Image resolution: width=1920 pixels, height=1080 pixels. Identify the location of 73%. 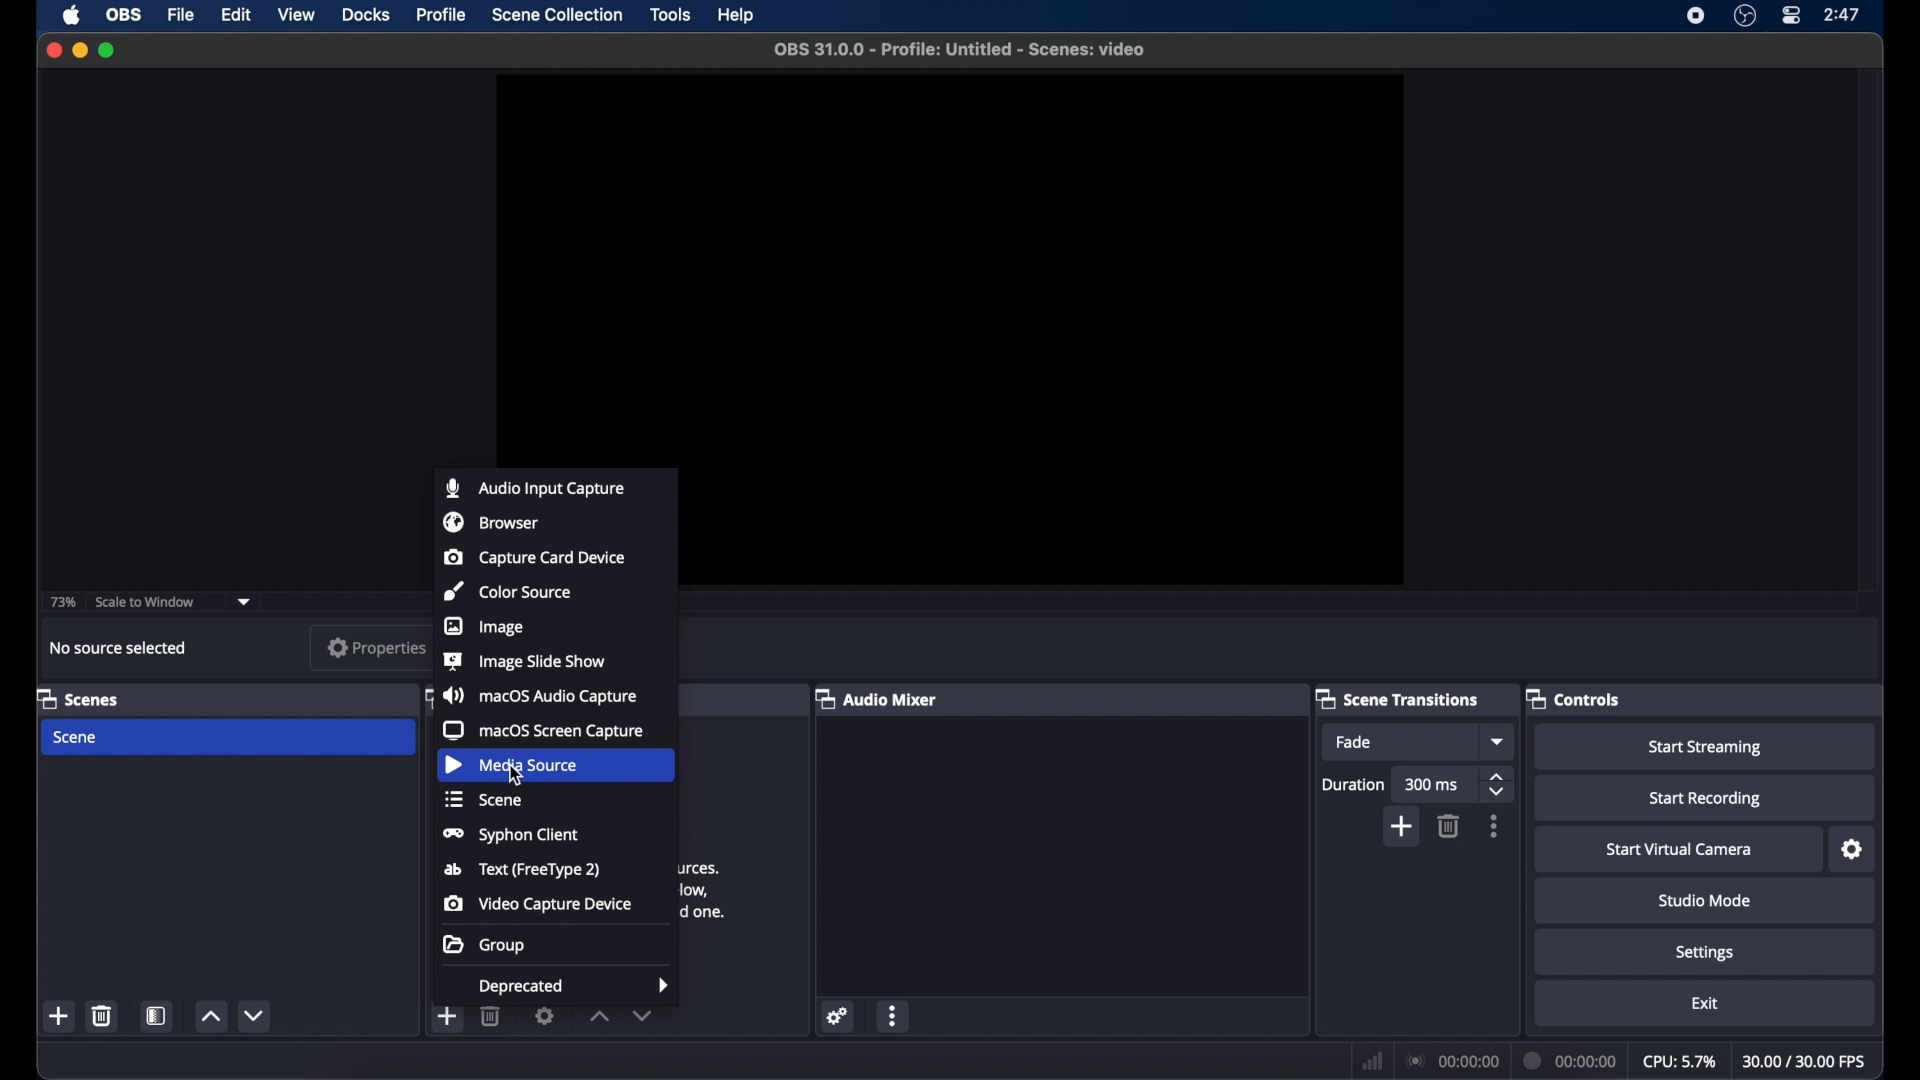
(64, 603).